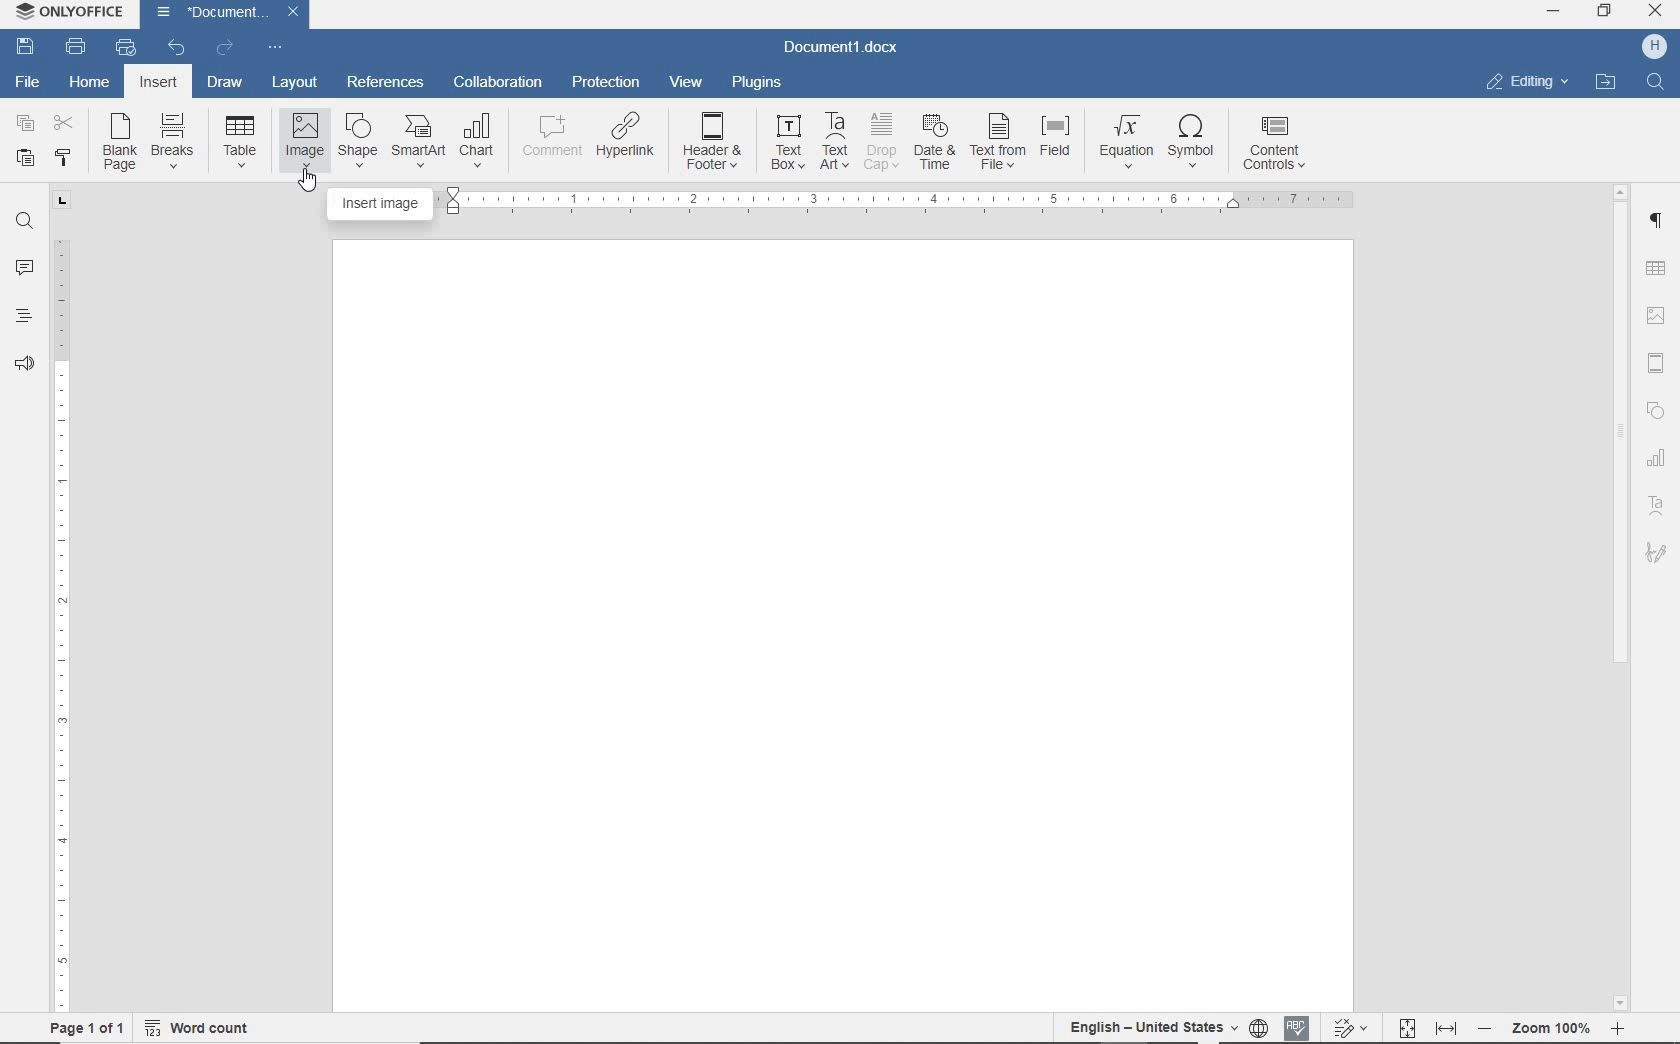 The width and height of the screenshot is (1680, 1044). What do you see at coordinates (1658, 315) in the screenshot?
I see `image` at bounding box center [1658, 315].